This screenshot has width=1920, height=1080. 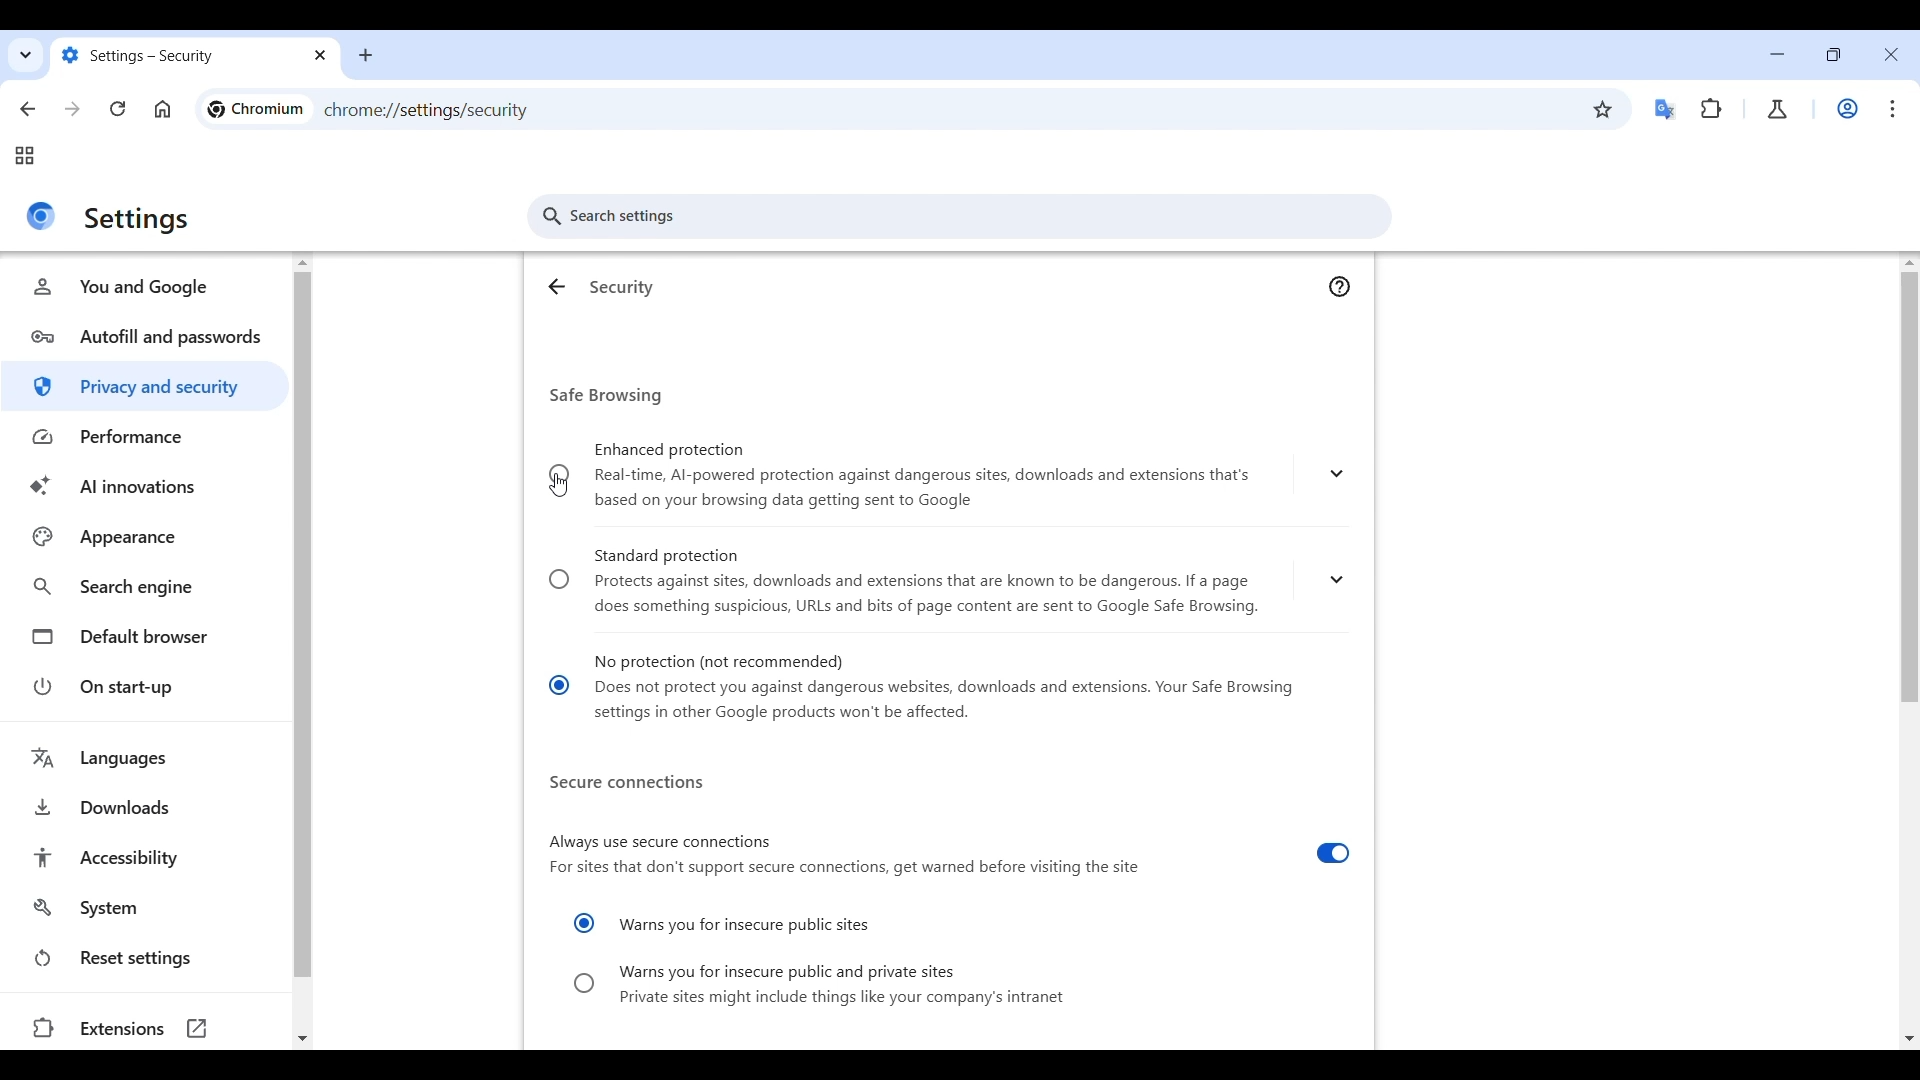 I want to click on Go back, so click(x=29, y=109).